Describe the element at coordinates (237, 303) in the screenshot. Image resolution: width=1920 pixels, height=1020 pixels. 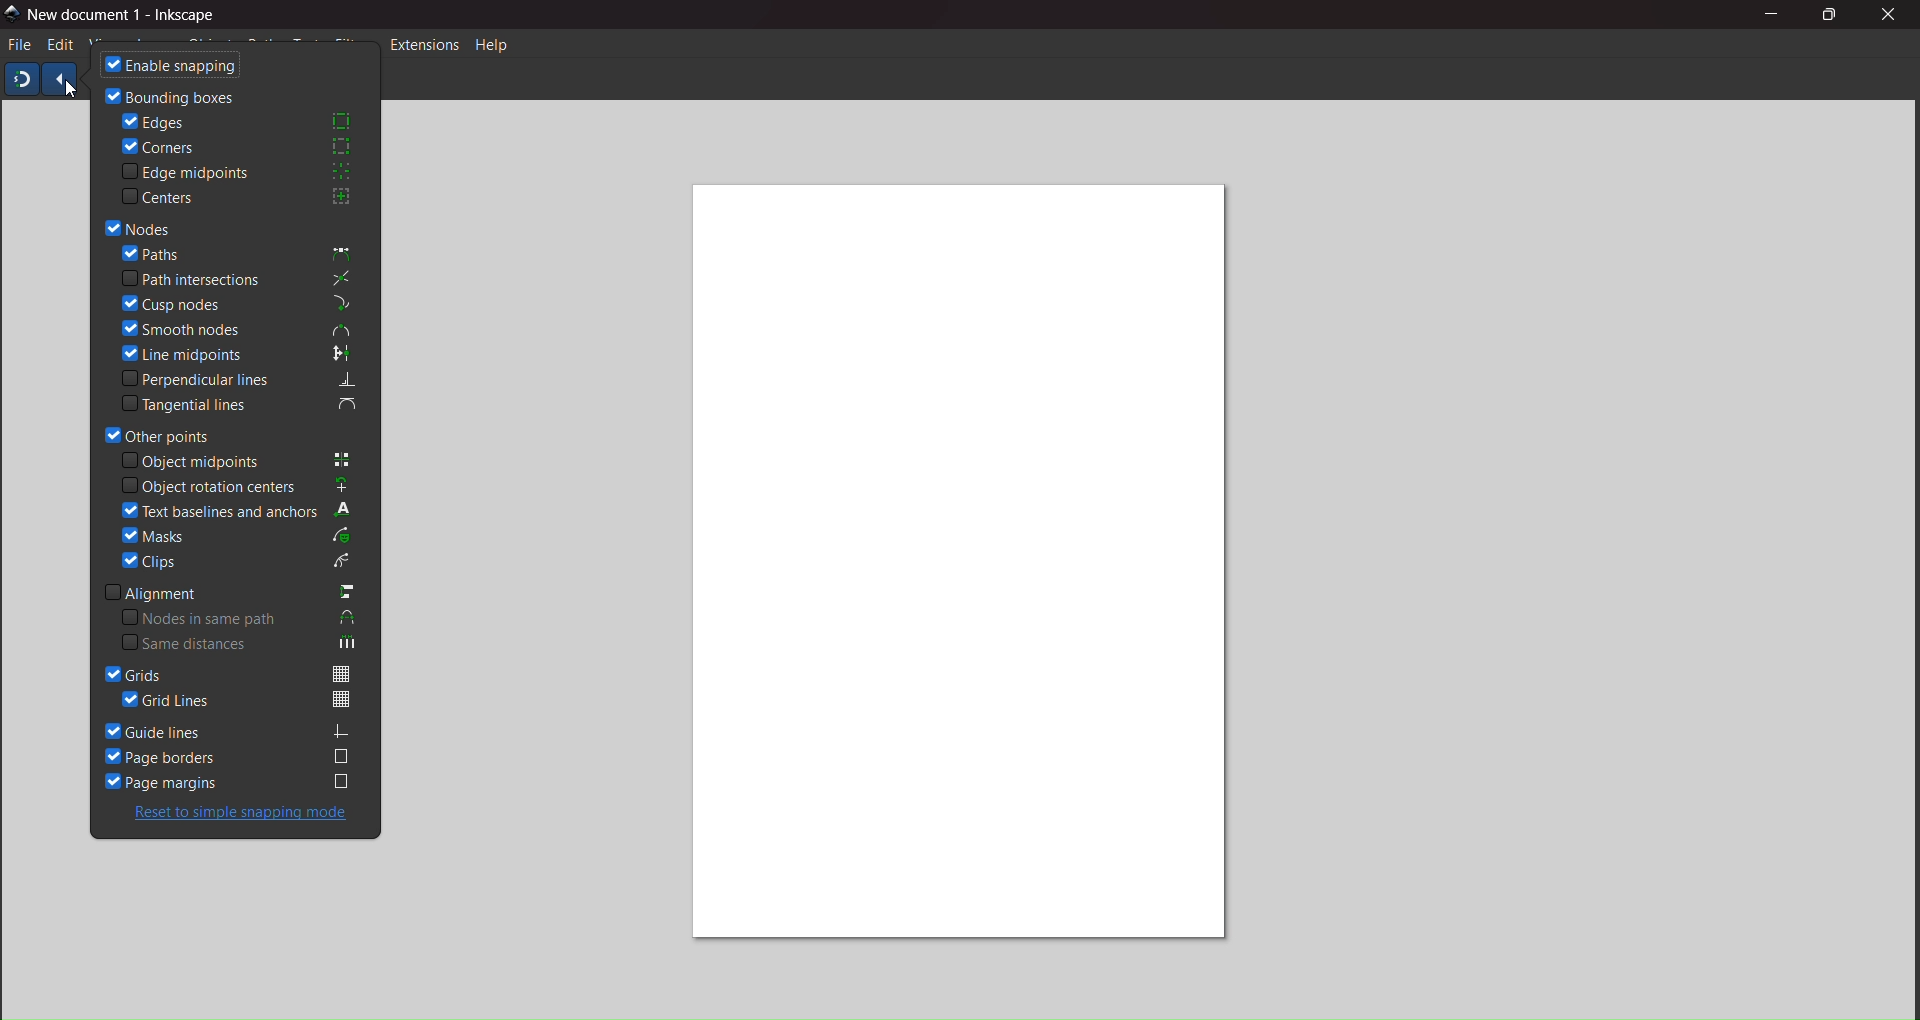
I see `cusp nodes` at that location.